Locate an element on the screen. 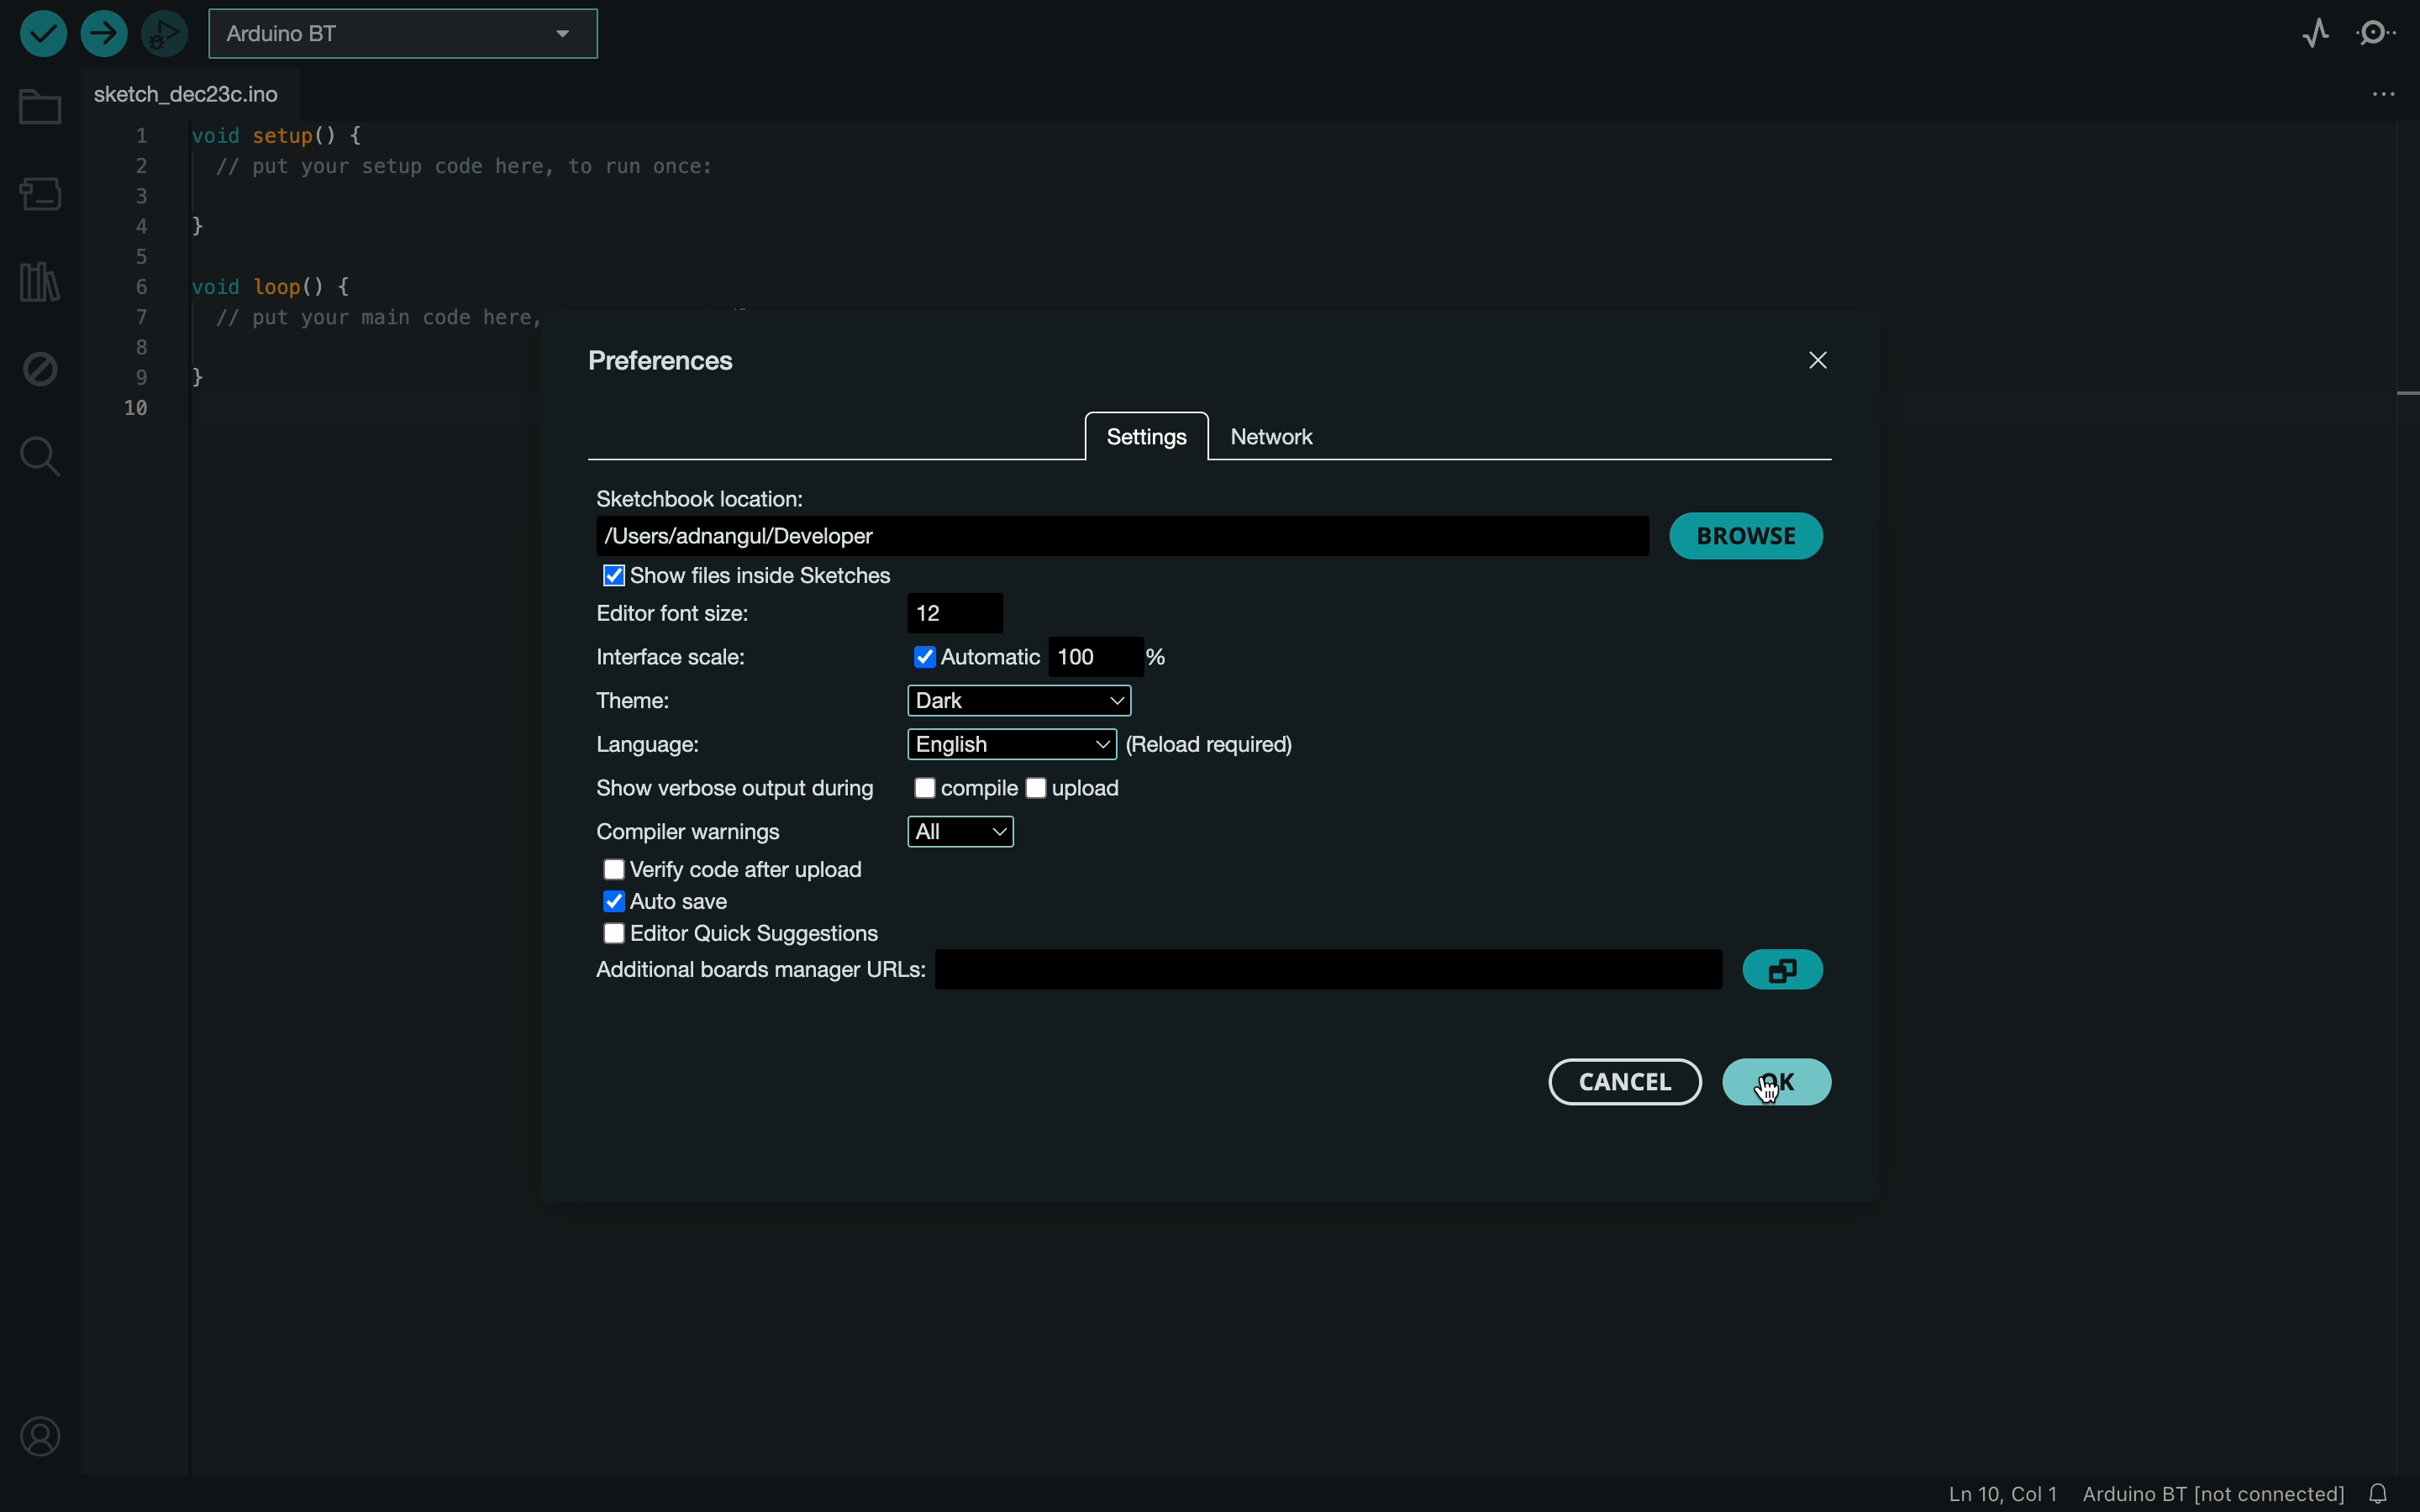 This screenshot has height=1512, width=2420. library manager is located at coordinates (39, 286).